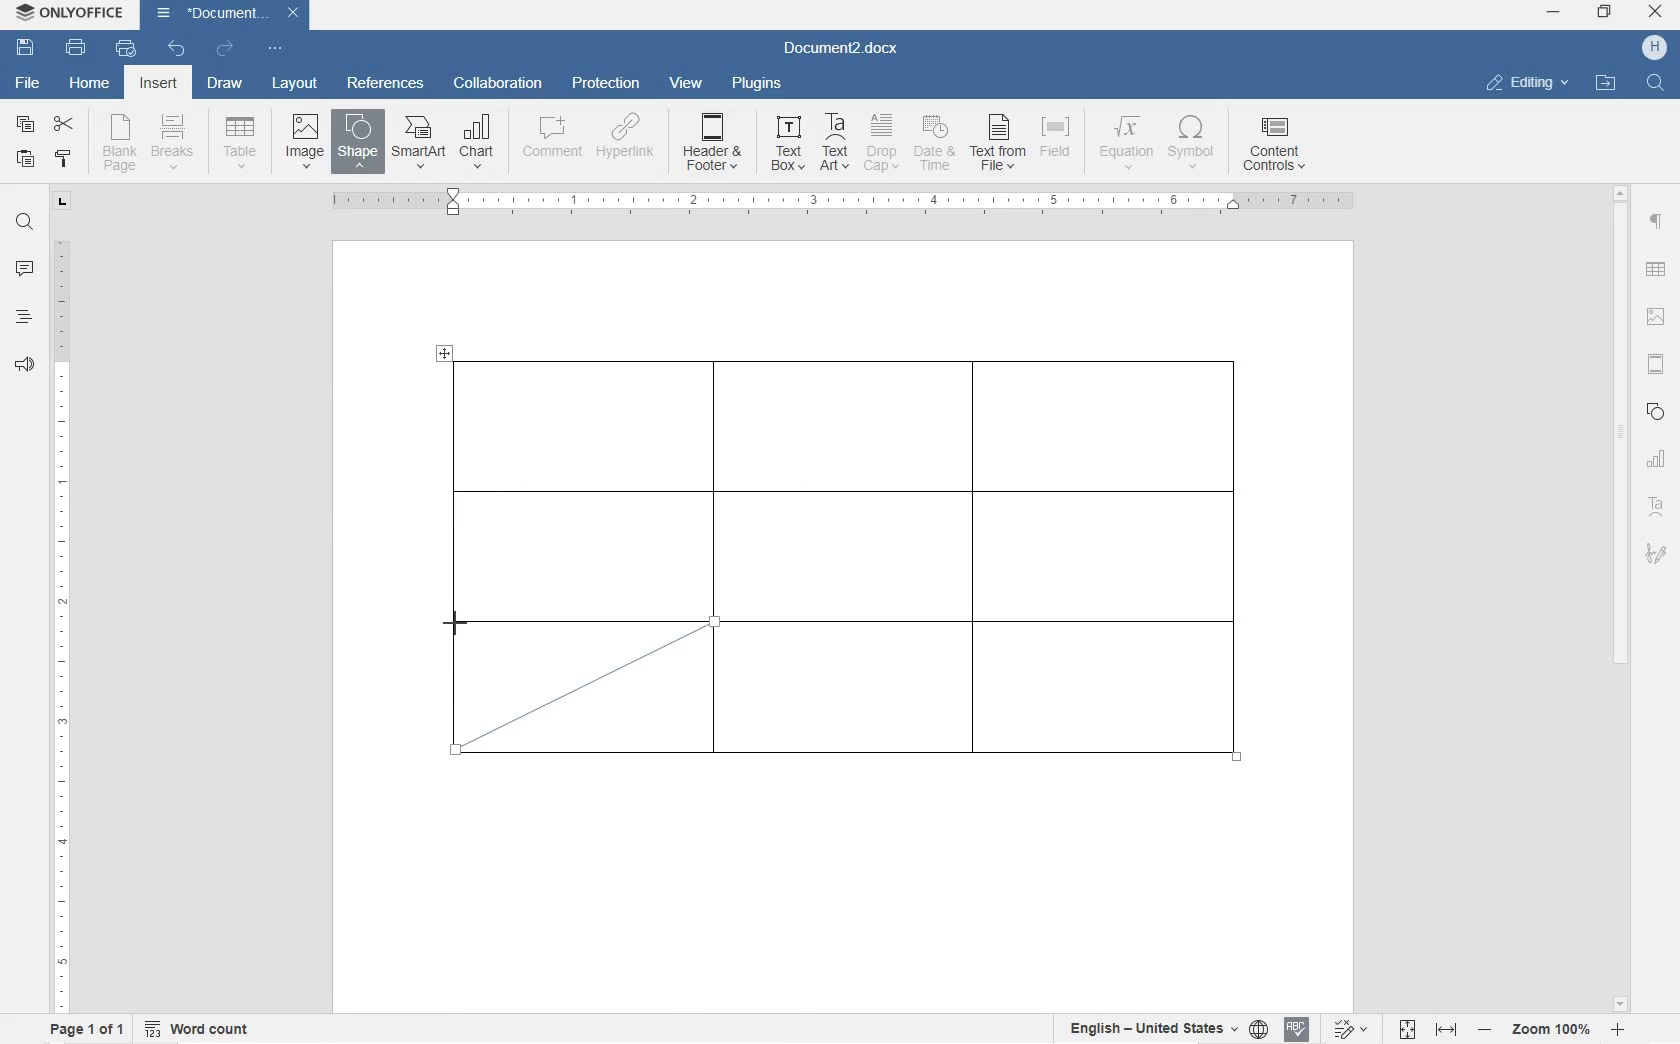 The height and width of the screenshot is (1044, 1680). Describe the element at coordinates (73, 13) in the screenshot. I see `ONLYOFFICE` at that location.